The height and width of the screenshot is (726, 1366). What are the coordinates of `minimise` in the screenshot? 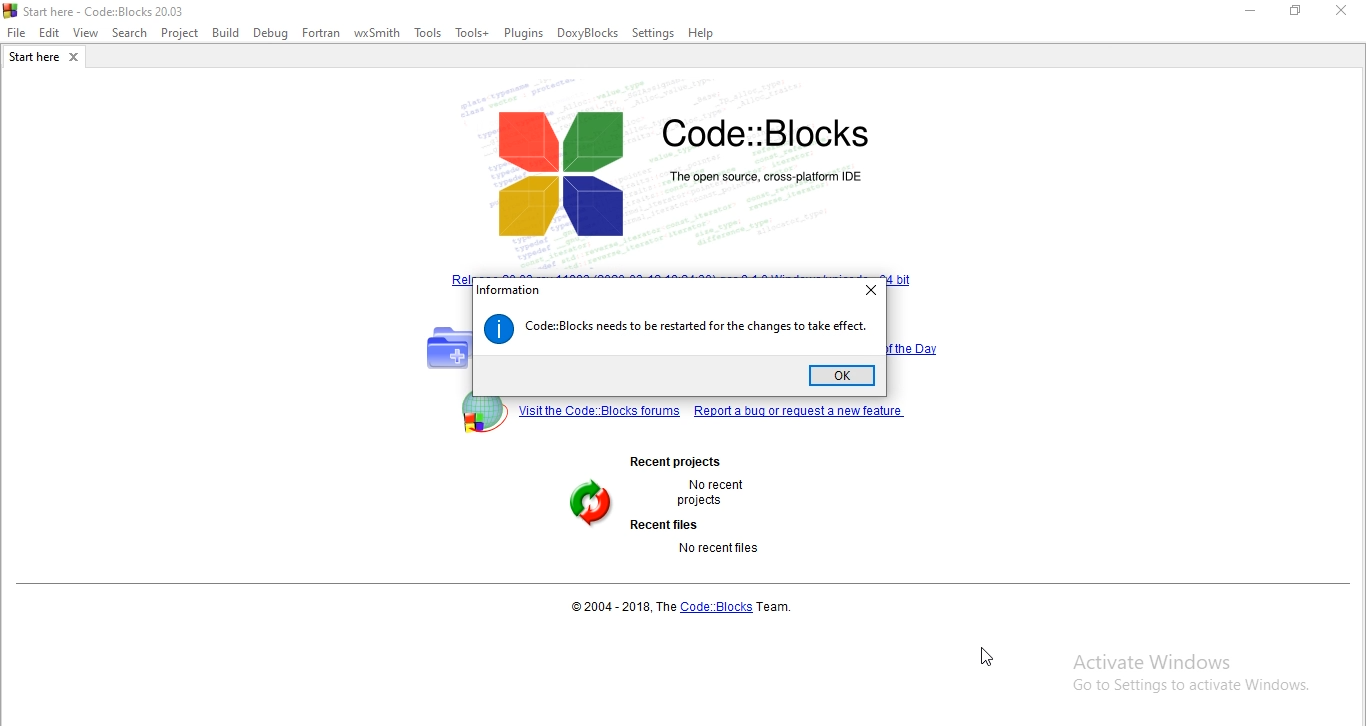 It's located at (1251, 12).